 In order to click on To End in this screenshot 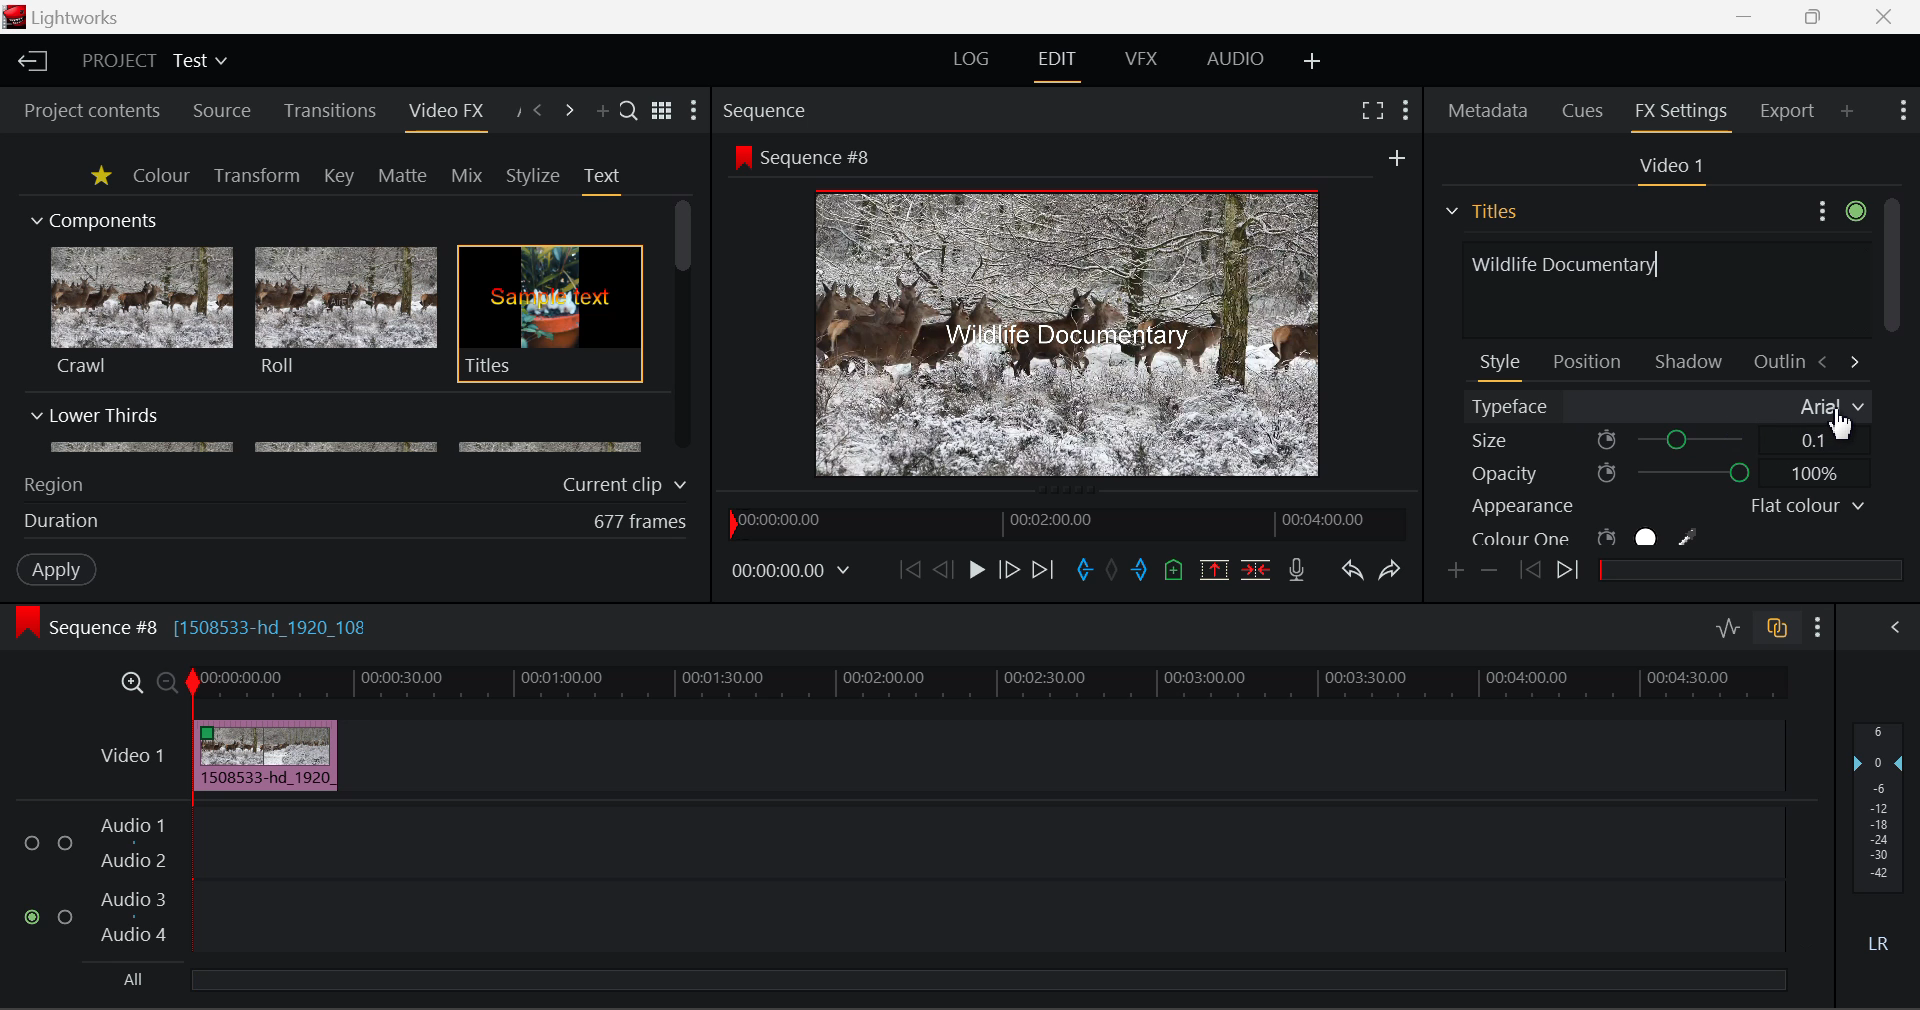, I will do `click(1044, 573)`.